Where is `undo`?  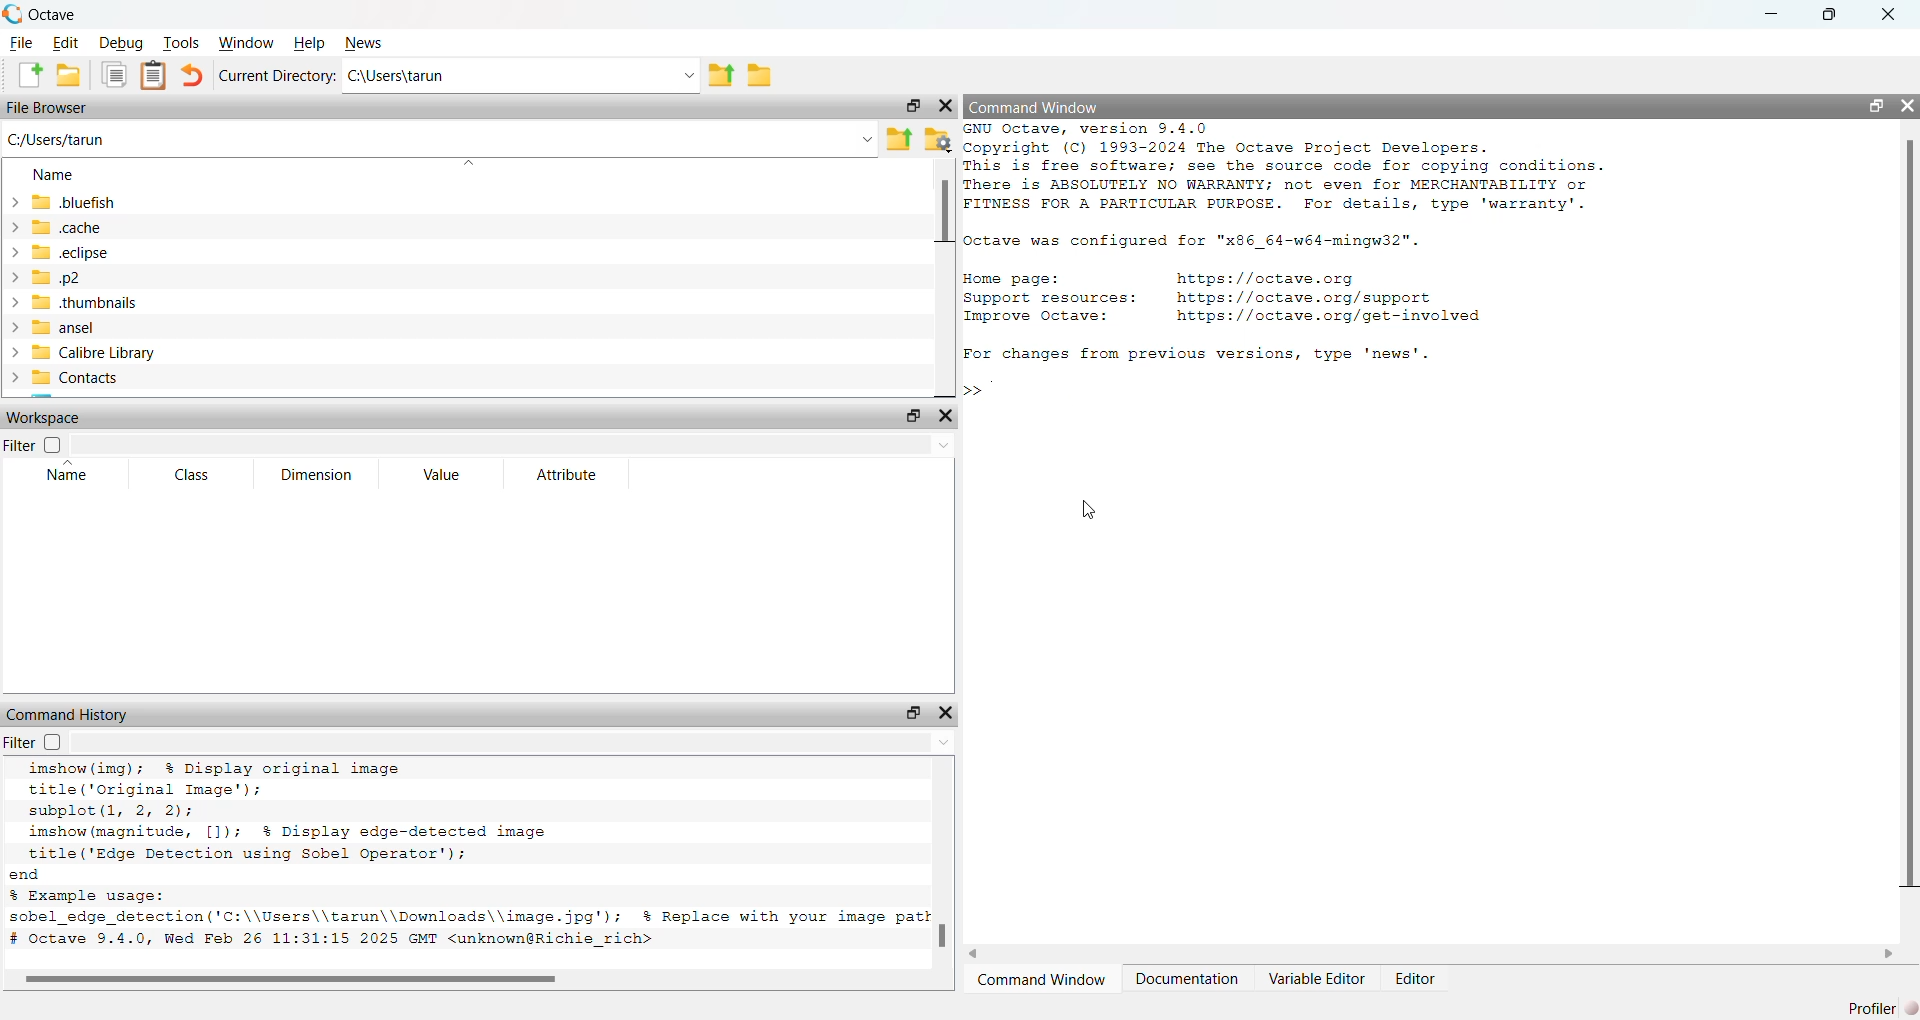
undo is located at coordinates (191, 76).